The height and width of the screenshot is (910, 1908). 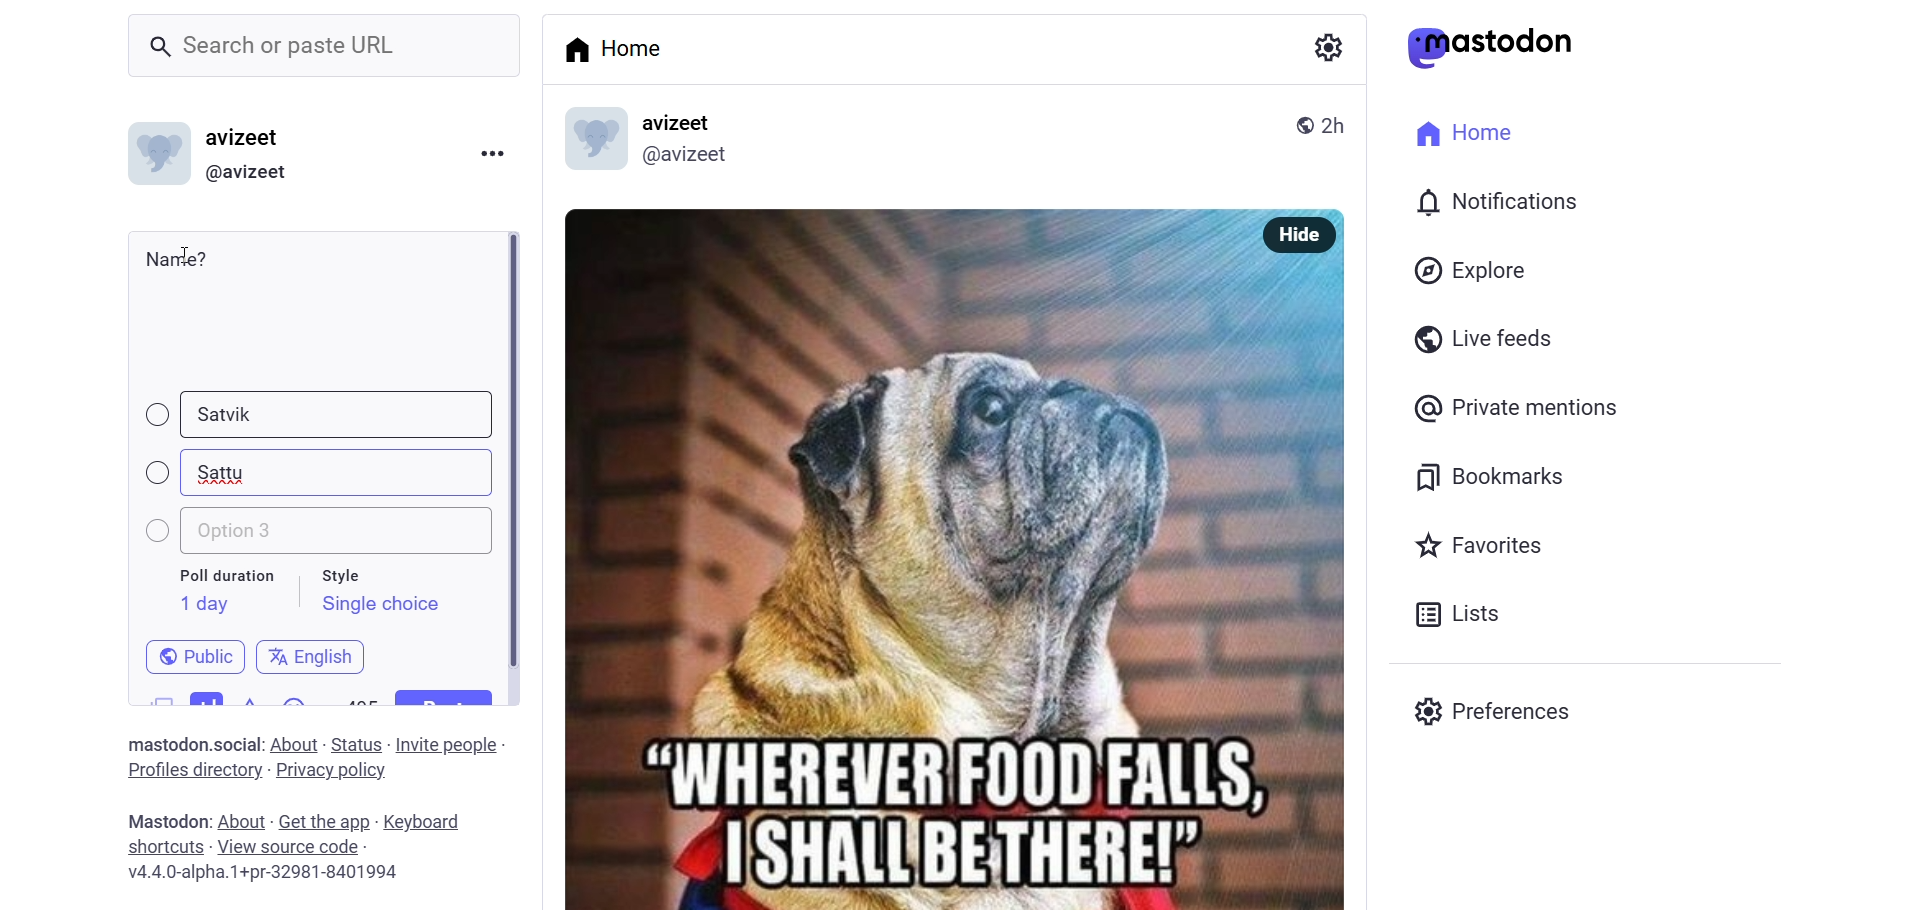 I want to click on avizeet, so click(x=248, y=140).